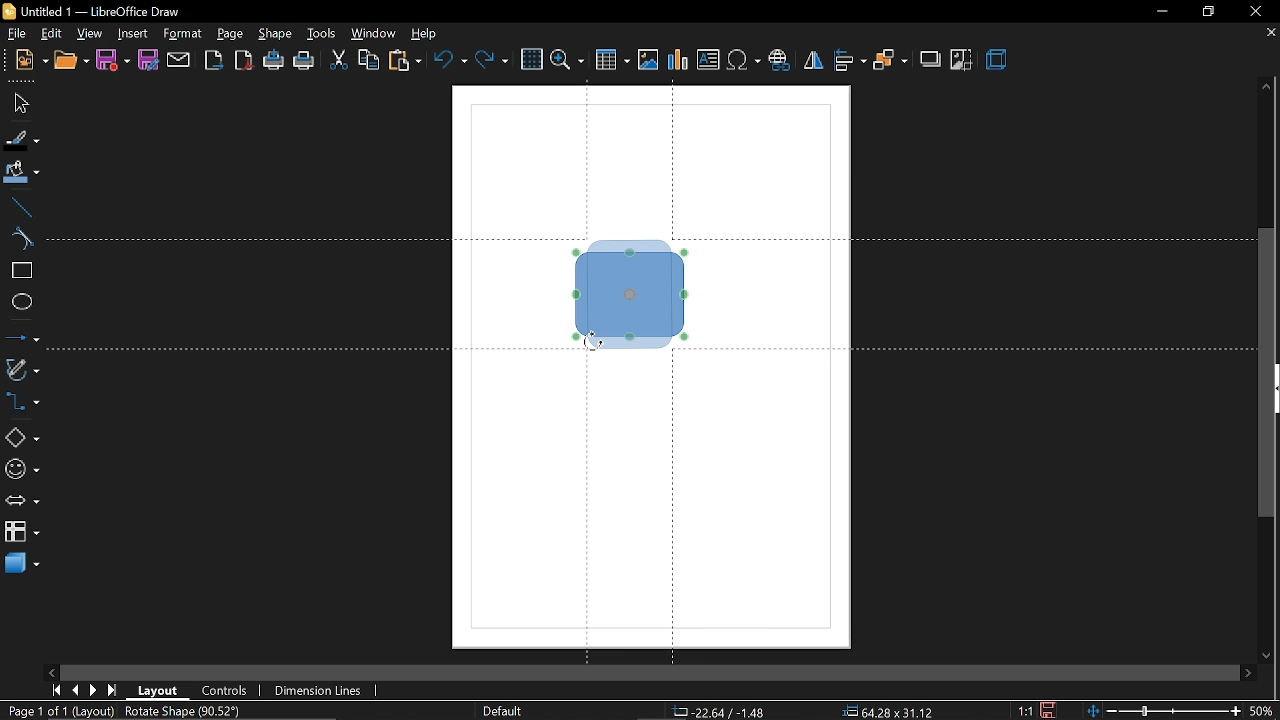  I want to click on scaling factor, so click(1022, 710).